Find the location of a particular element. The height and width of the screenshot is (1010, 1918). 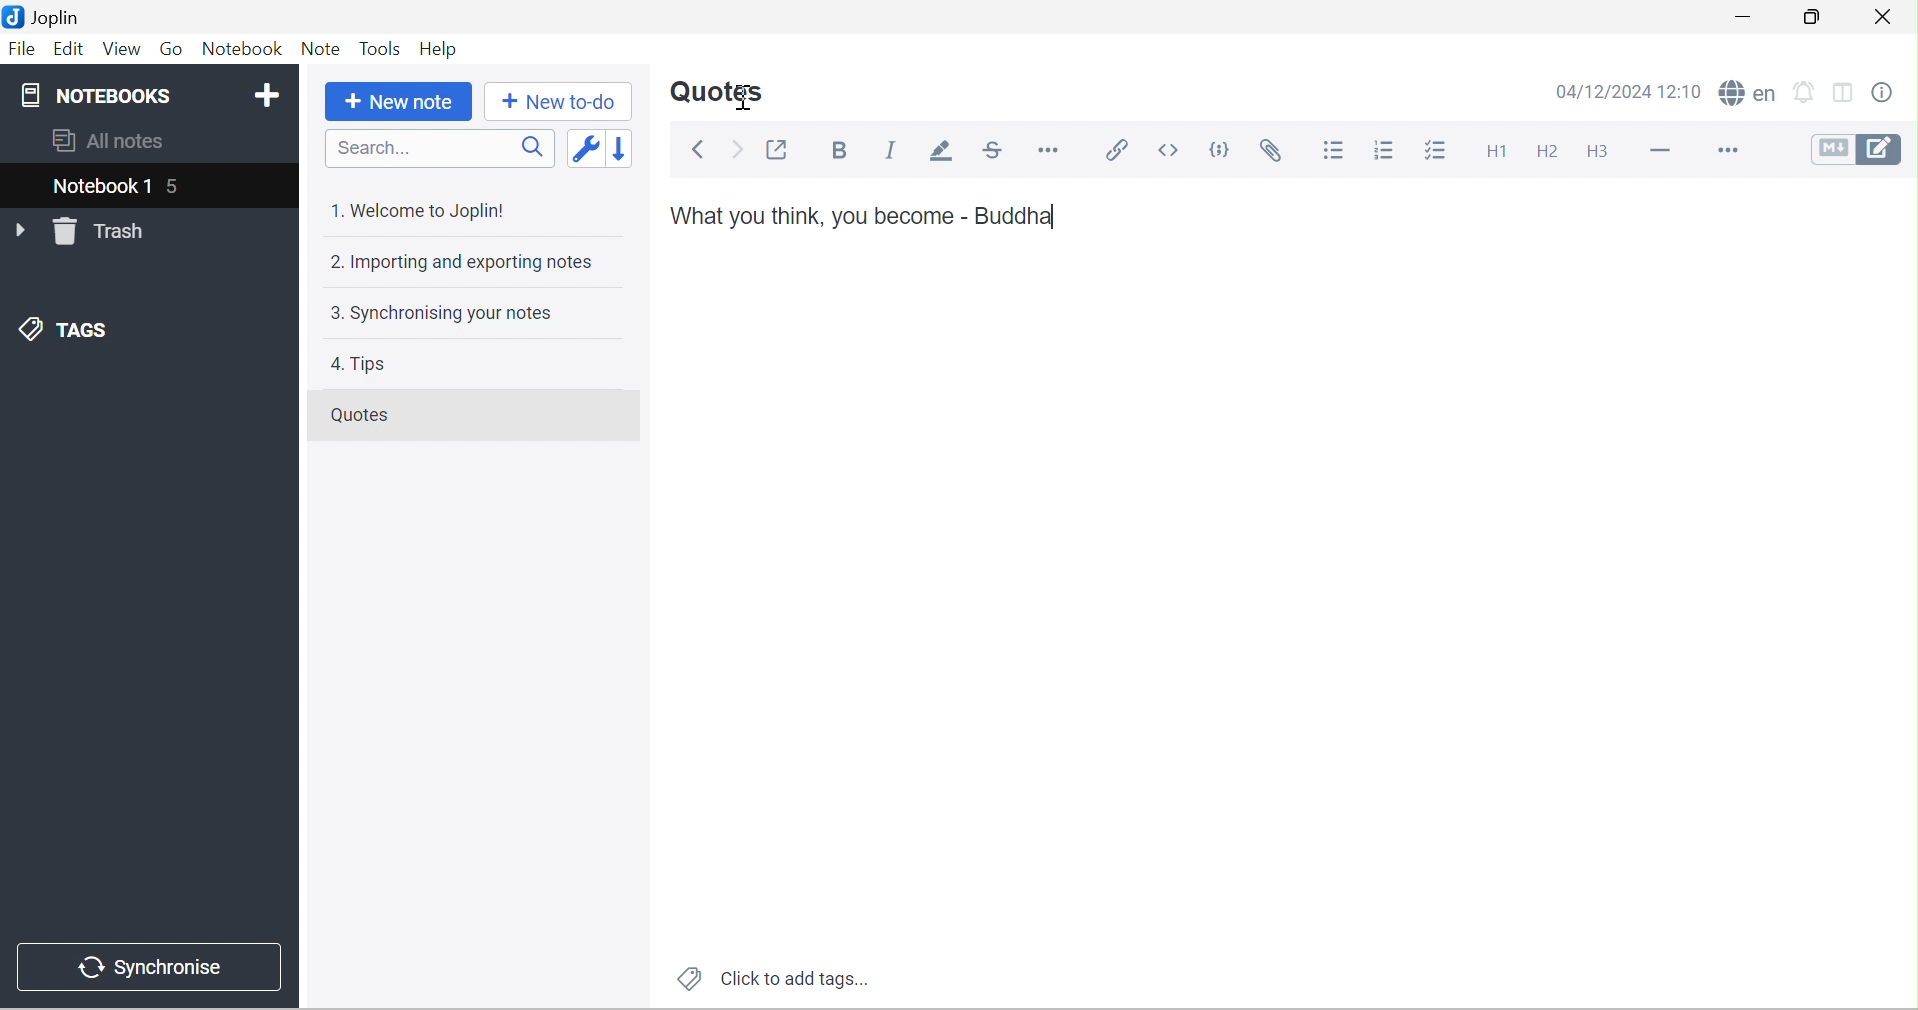

Restore Down is located at coordinates (1817, 17).